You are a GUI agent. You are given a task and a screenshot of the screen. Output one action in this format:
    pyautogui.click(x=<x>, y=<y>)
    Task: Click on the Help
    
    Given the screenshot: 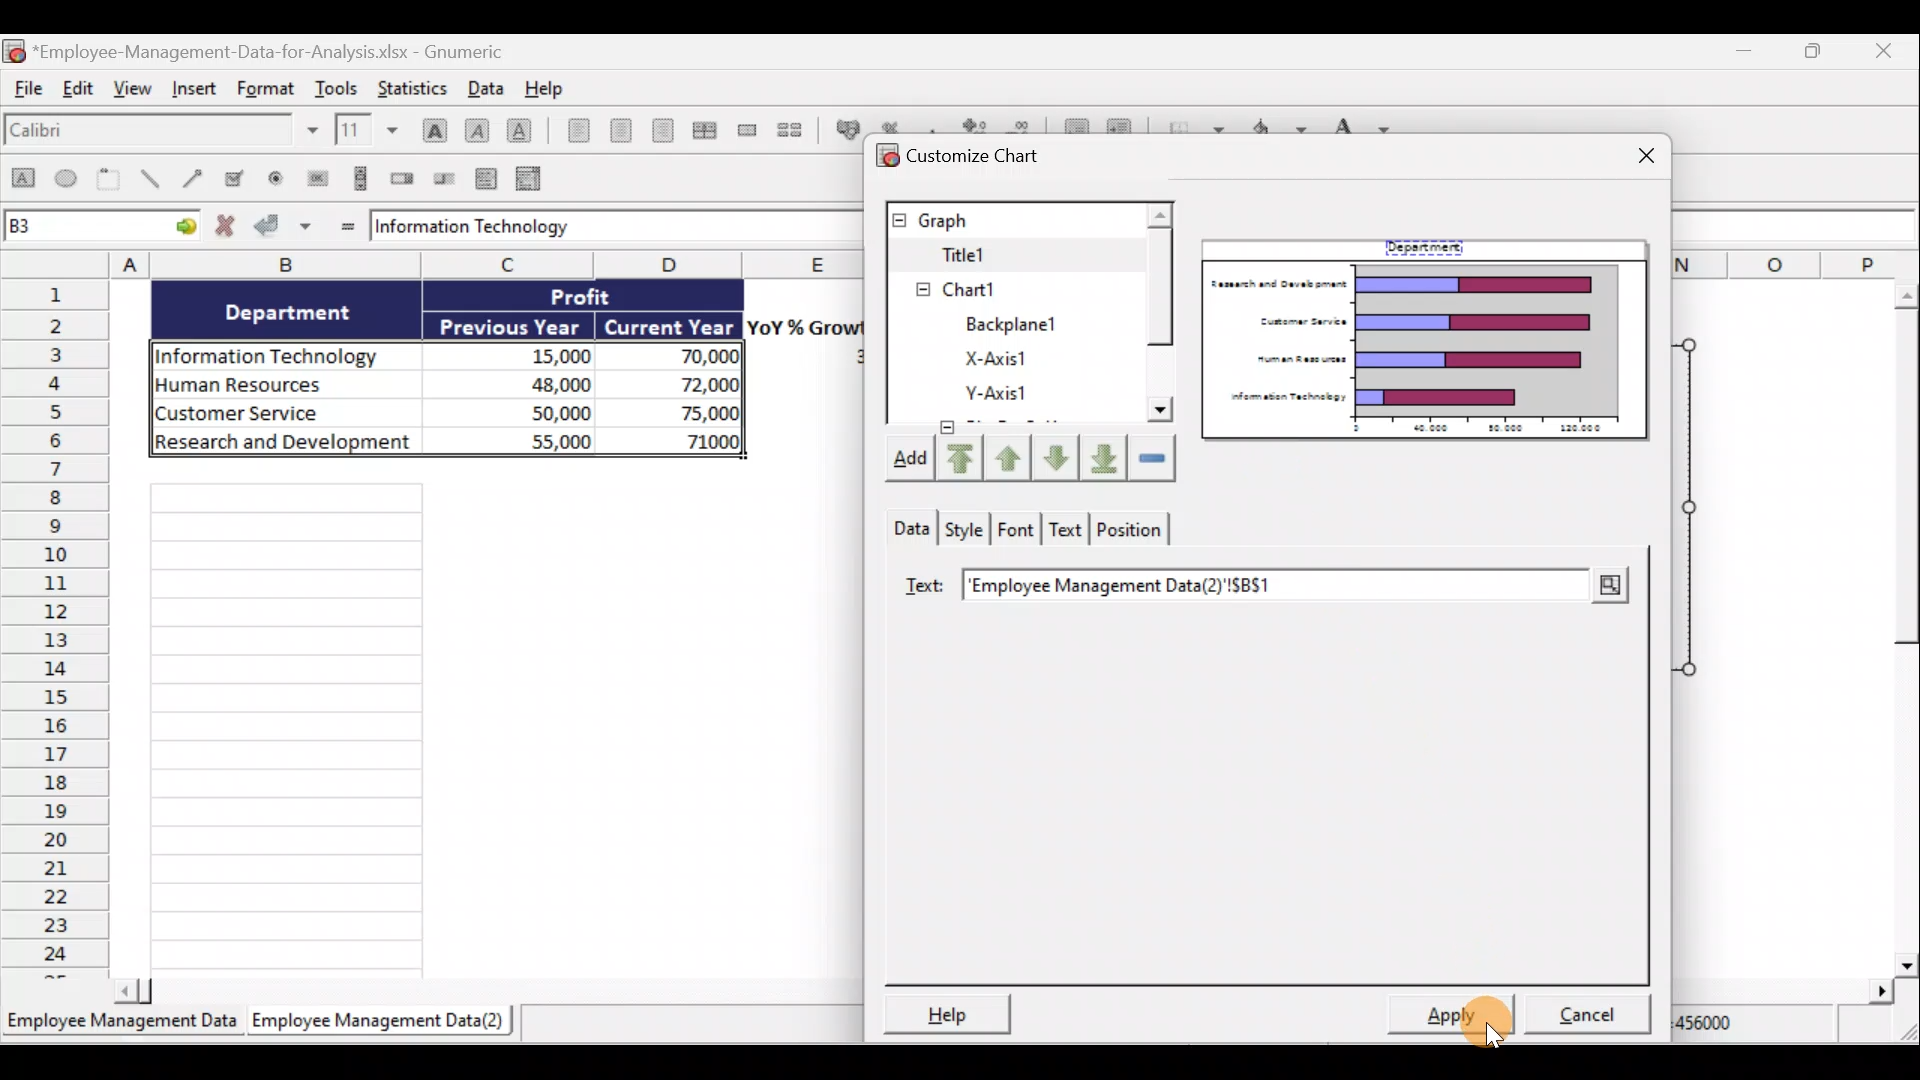 What is the action you would take?
    pyautogui.click(x=956, y=1011)
    